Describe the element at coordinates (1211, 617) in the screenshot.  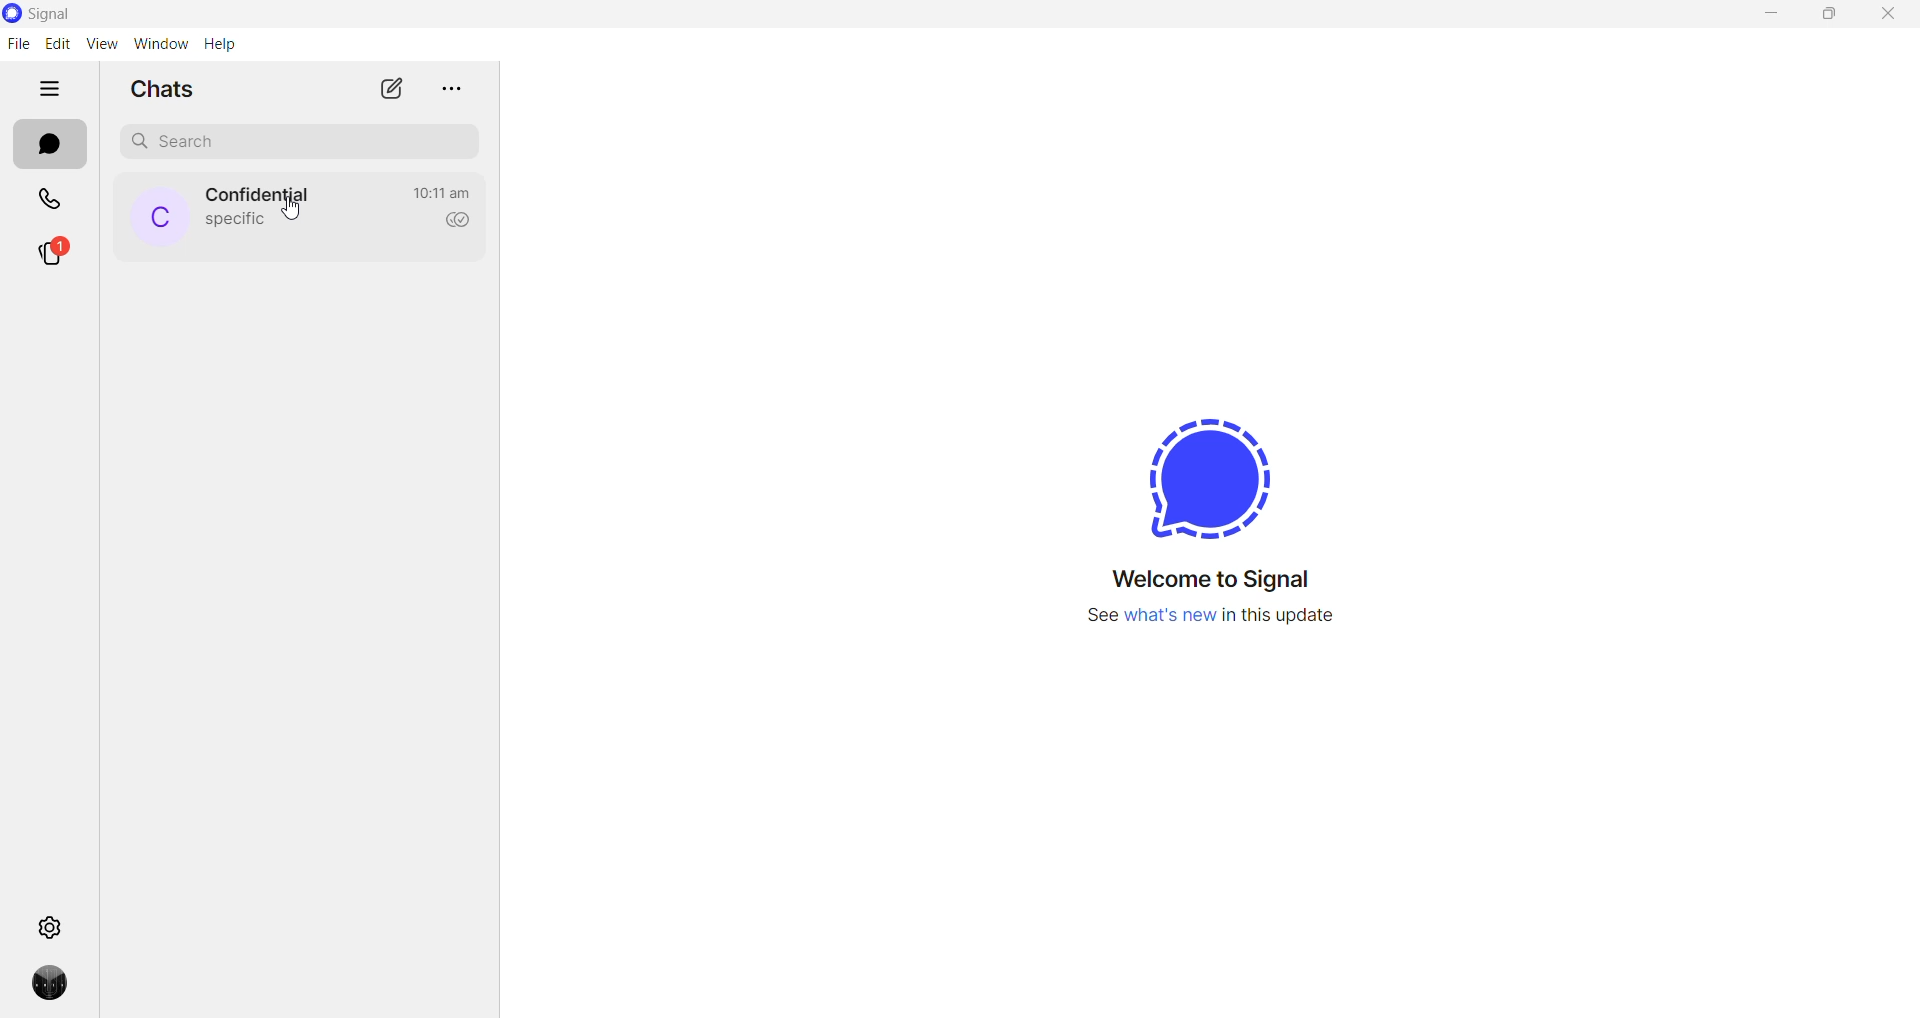
I see `text regarding new update` at that location.